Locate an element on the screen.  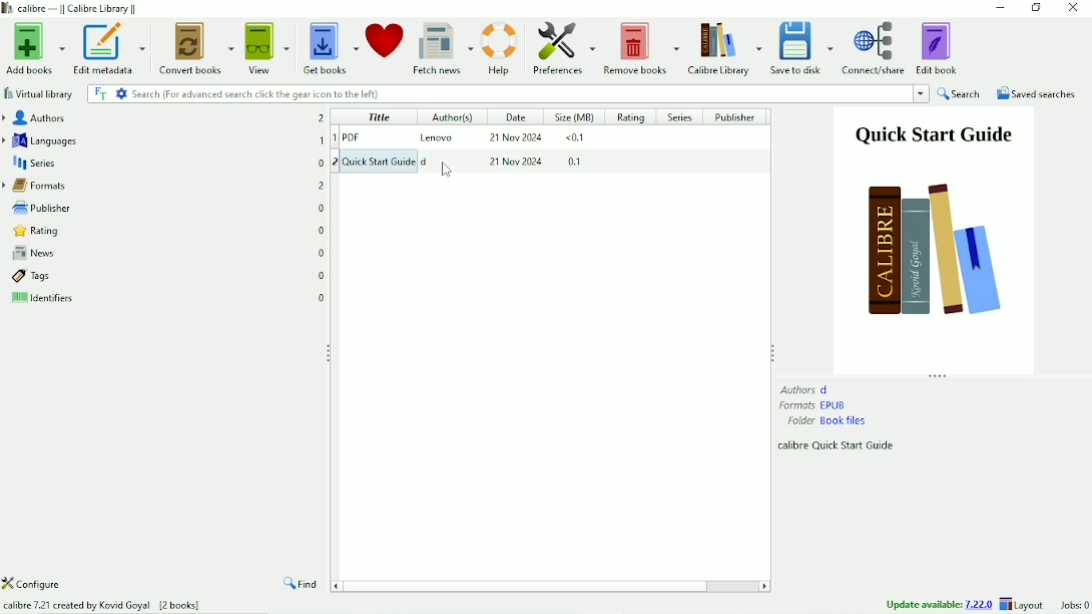
View is located at coordinates (268, 47).